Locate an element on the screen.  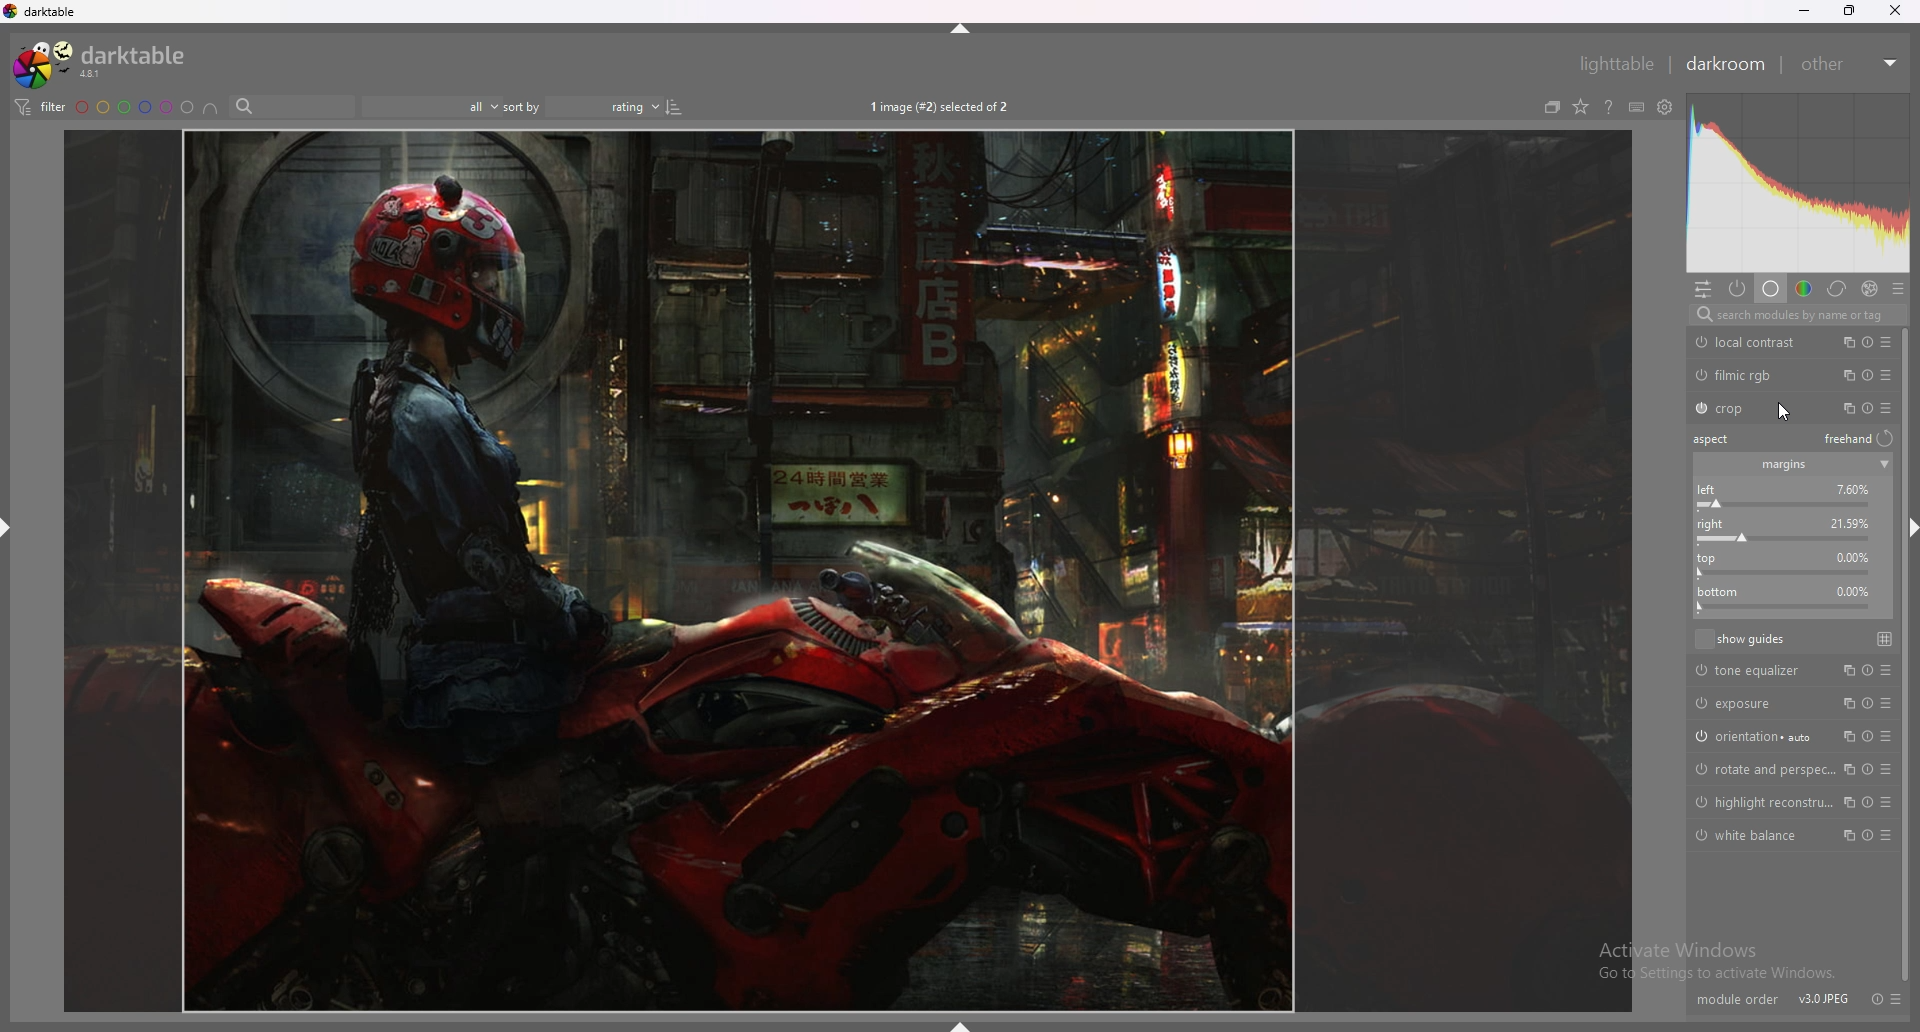
bottom is located at coordinates (1790, 600).